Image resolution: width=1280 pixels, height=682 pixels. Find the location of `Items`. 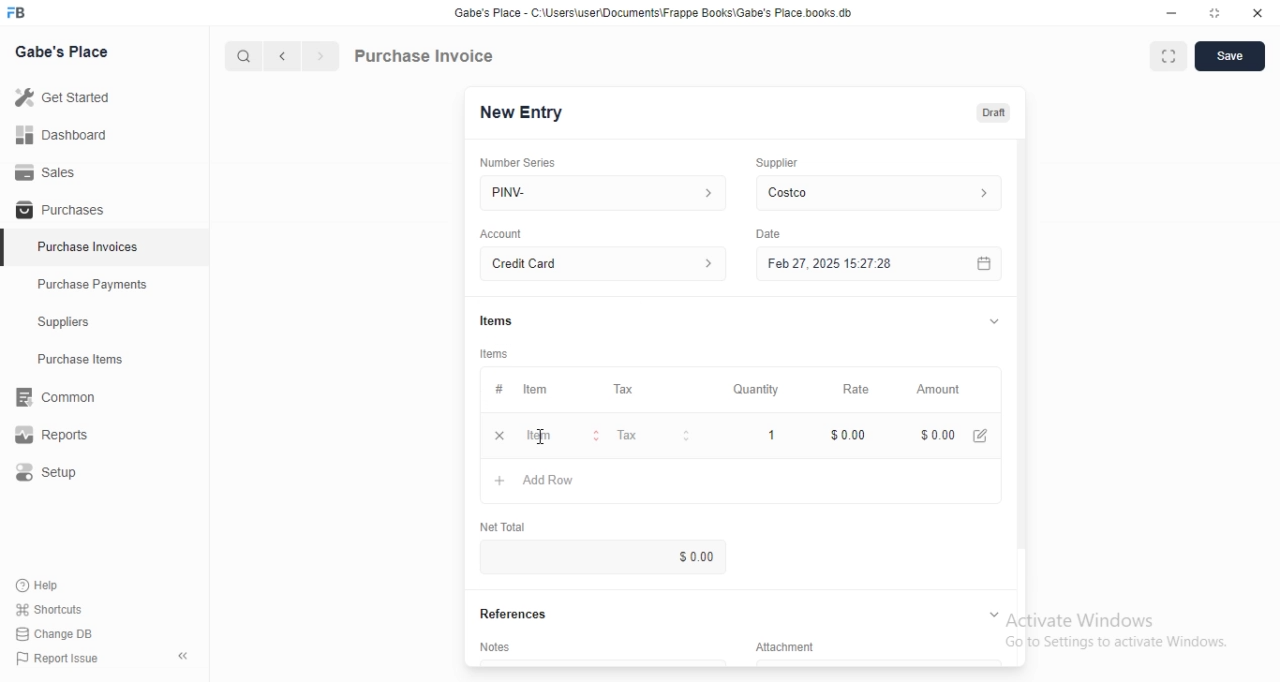

Items is located at coordinates (496, 321).